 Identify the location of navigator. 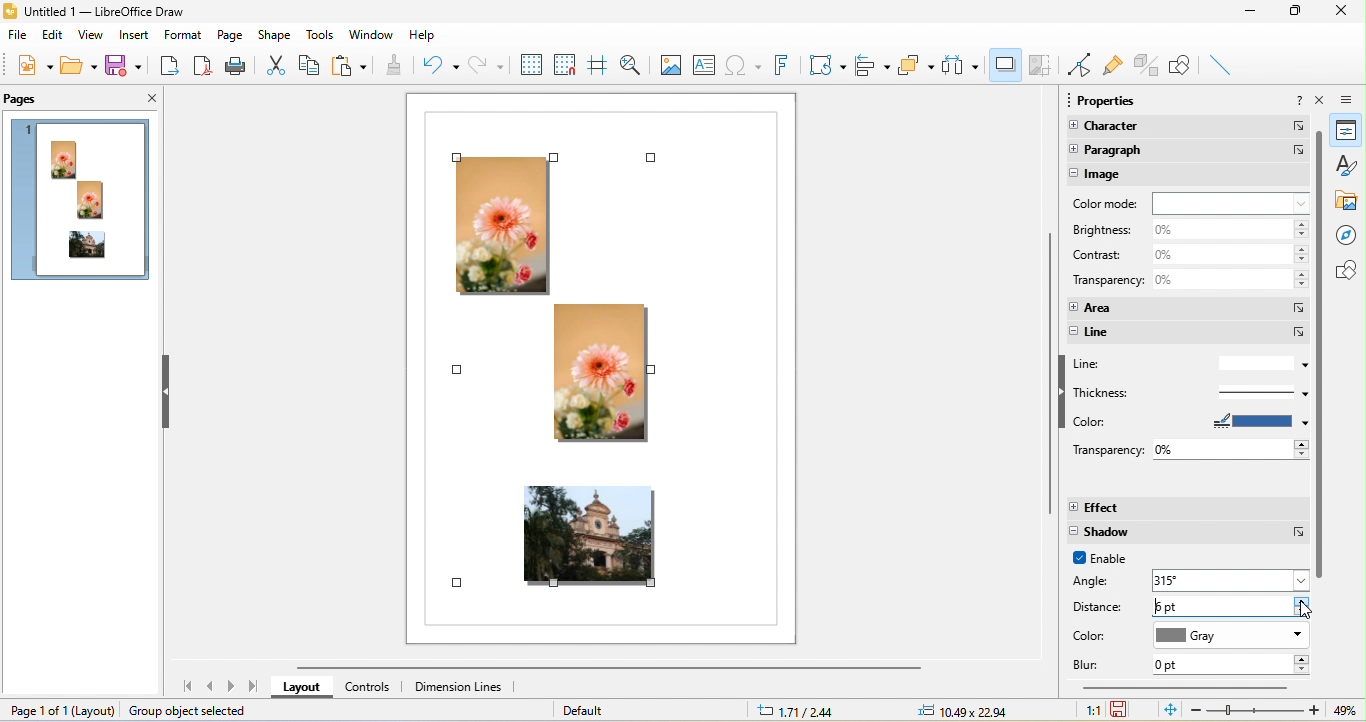
(1349, 235).